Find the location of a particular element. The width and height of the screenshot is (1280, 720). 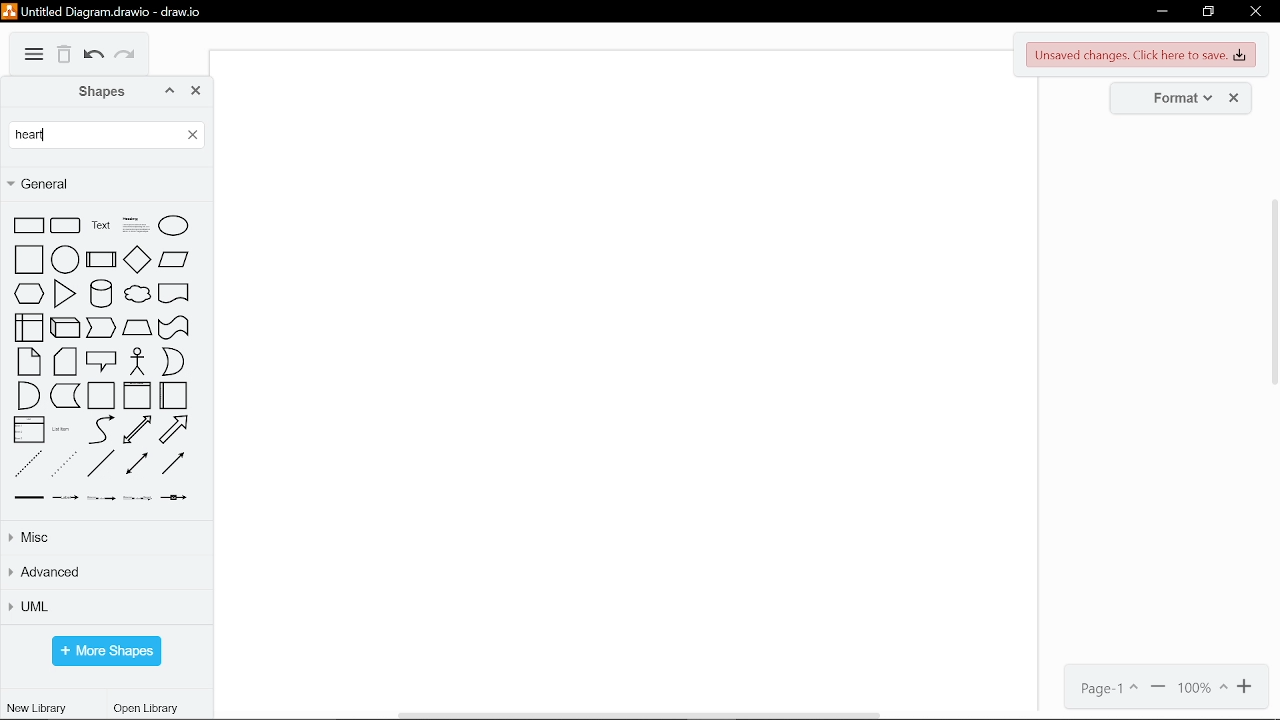

zoom out is located at coordinates (1159, 688).